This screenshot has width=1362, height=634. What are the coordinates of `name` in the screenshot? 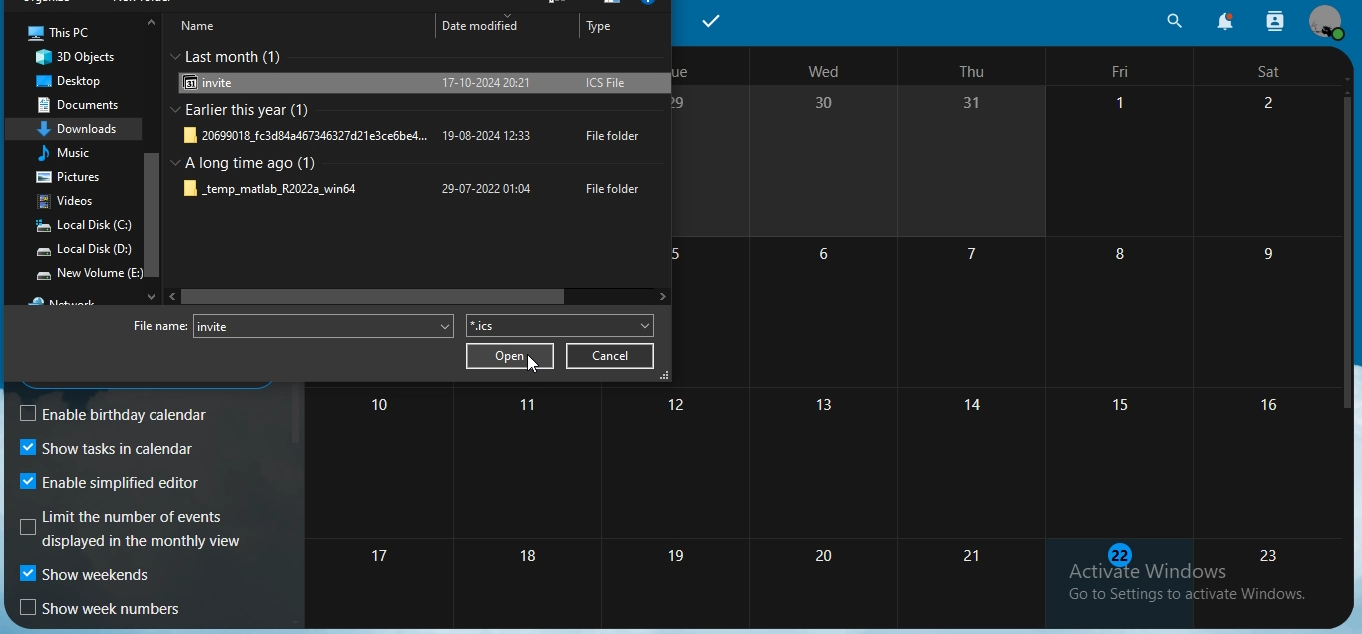 It's located at (207, 26).